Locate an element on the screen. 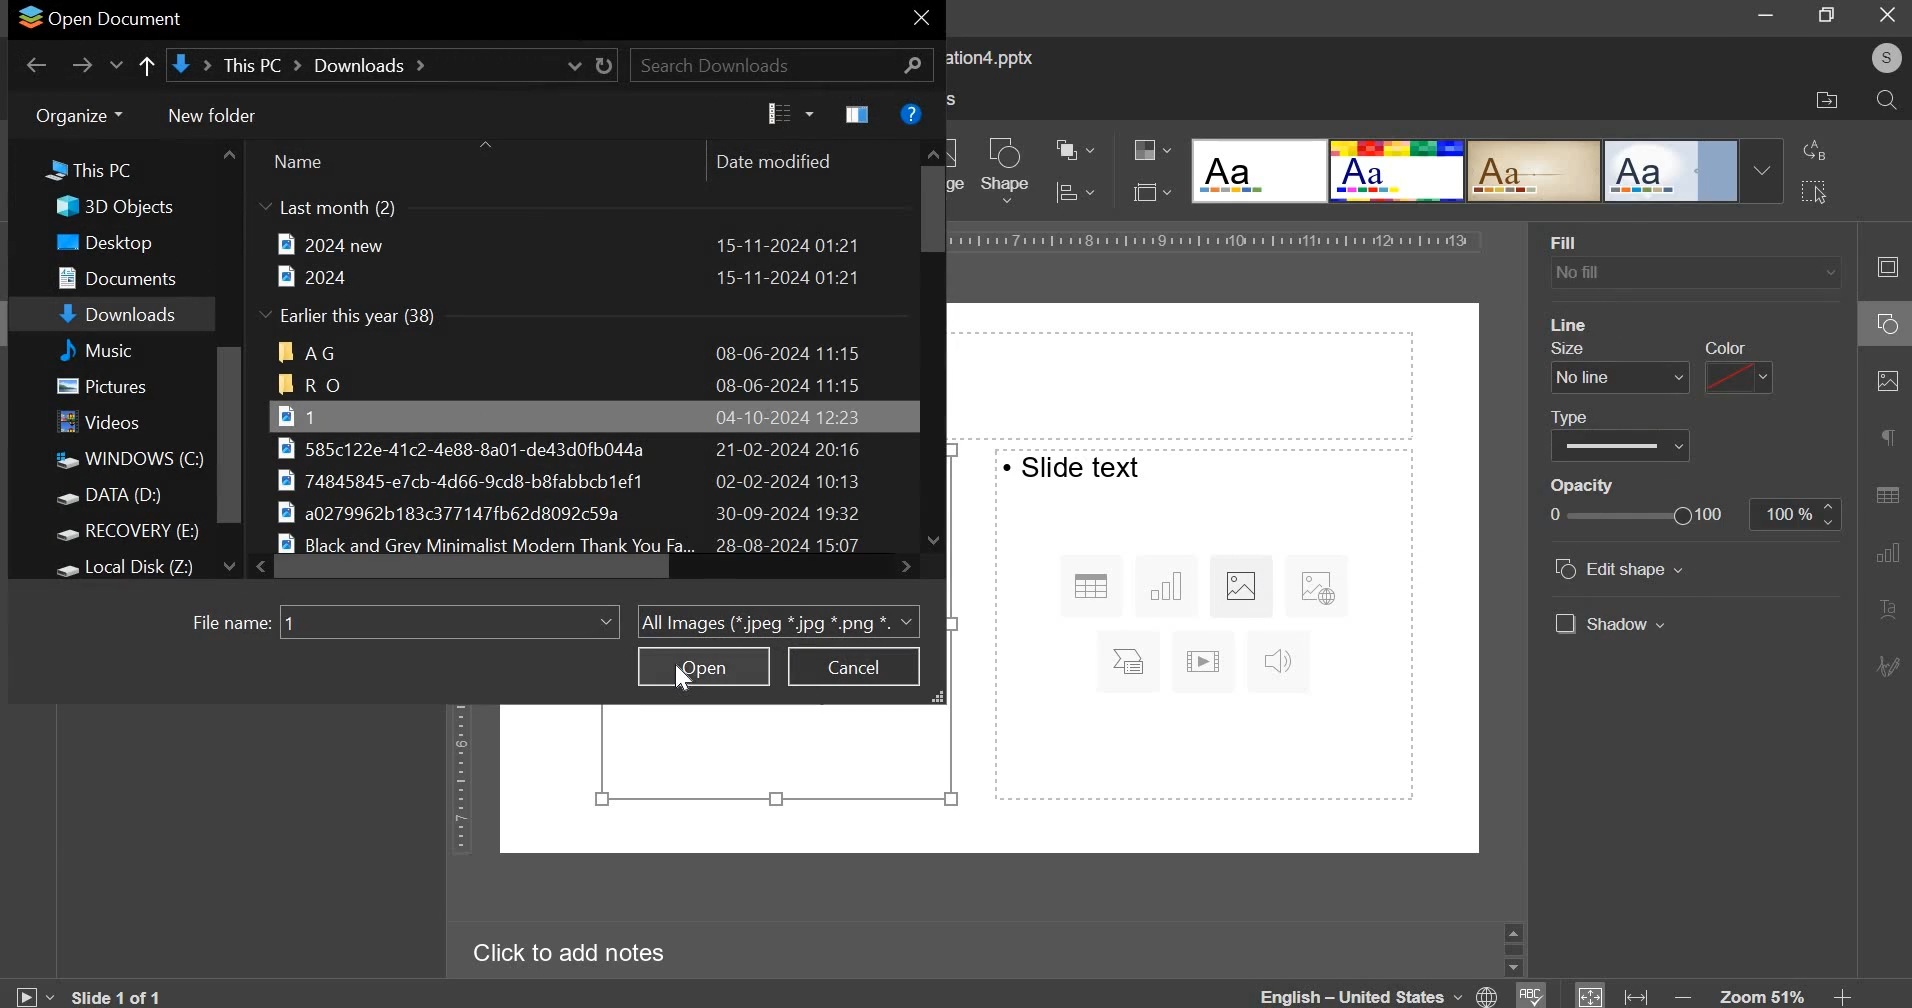 The image size is (1912, 1008). close is located at coordinates (1887, 14).